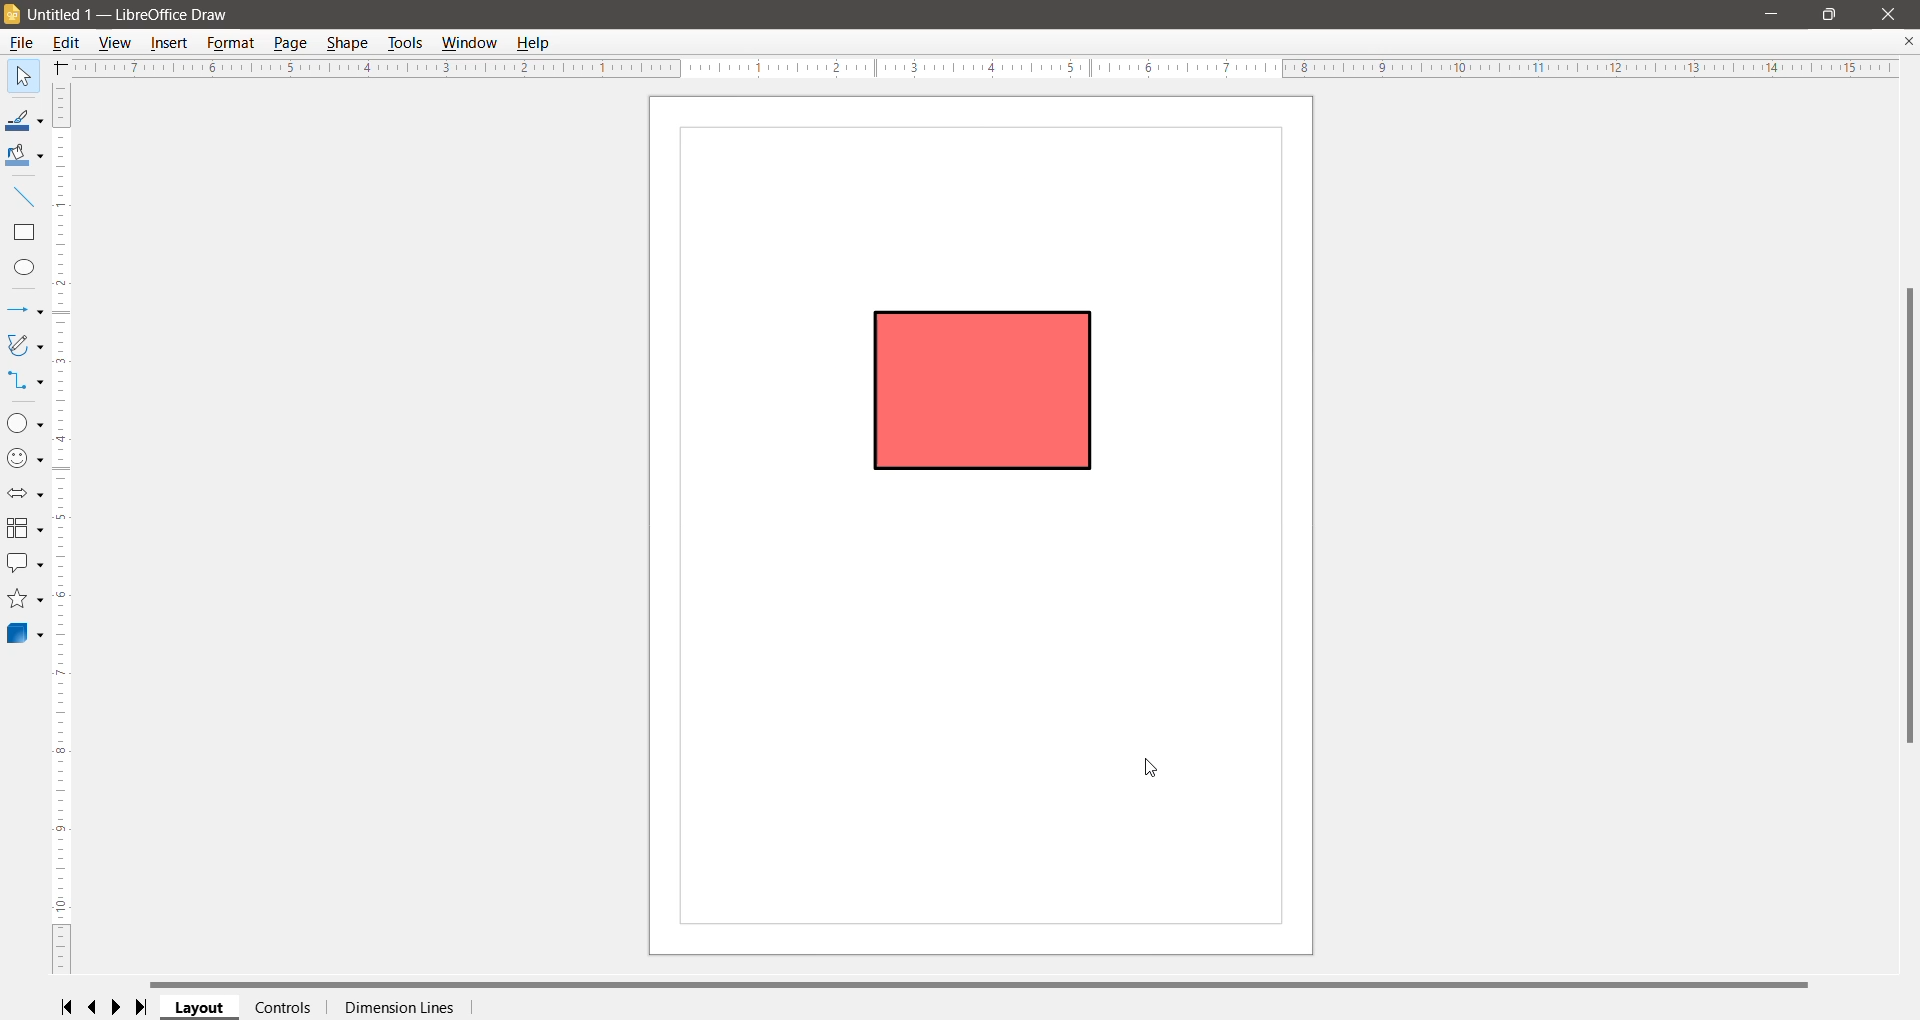 Image resolution: width=1920 pixels, height=1020 pixels. What do you see at coordinates (117, 43) in the screenshot?
I see `View` at bounding box center [117, 43].